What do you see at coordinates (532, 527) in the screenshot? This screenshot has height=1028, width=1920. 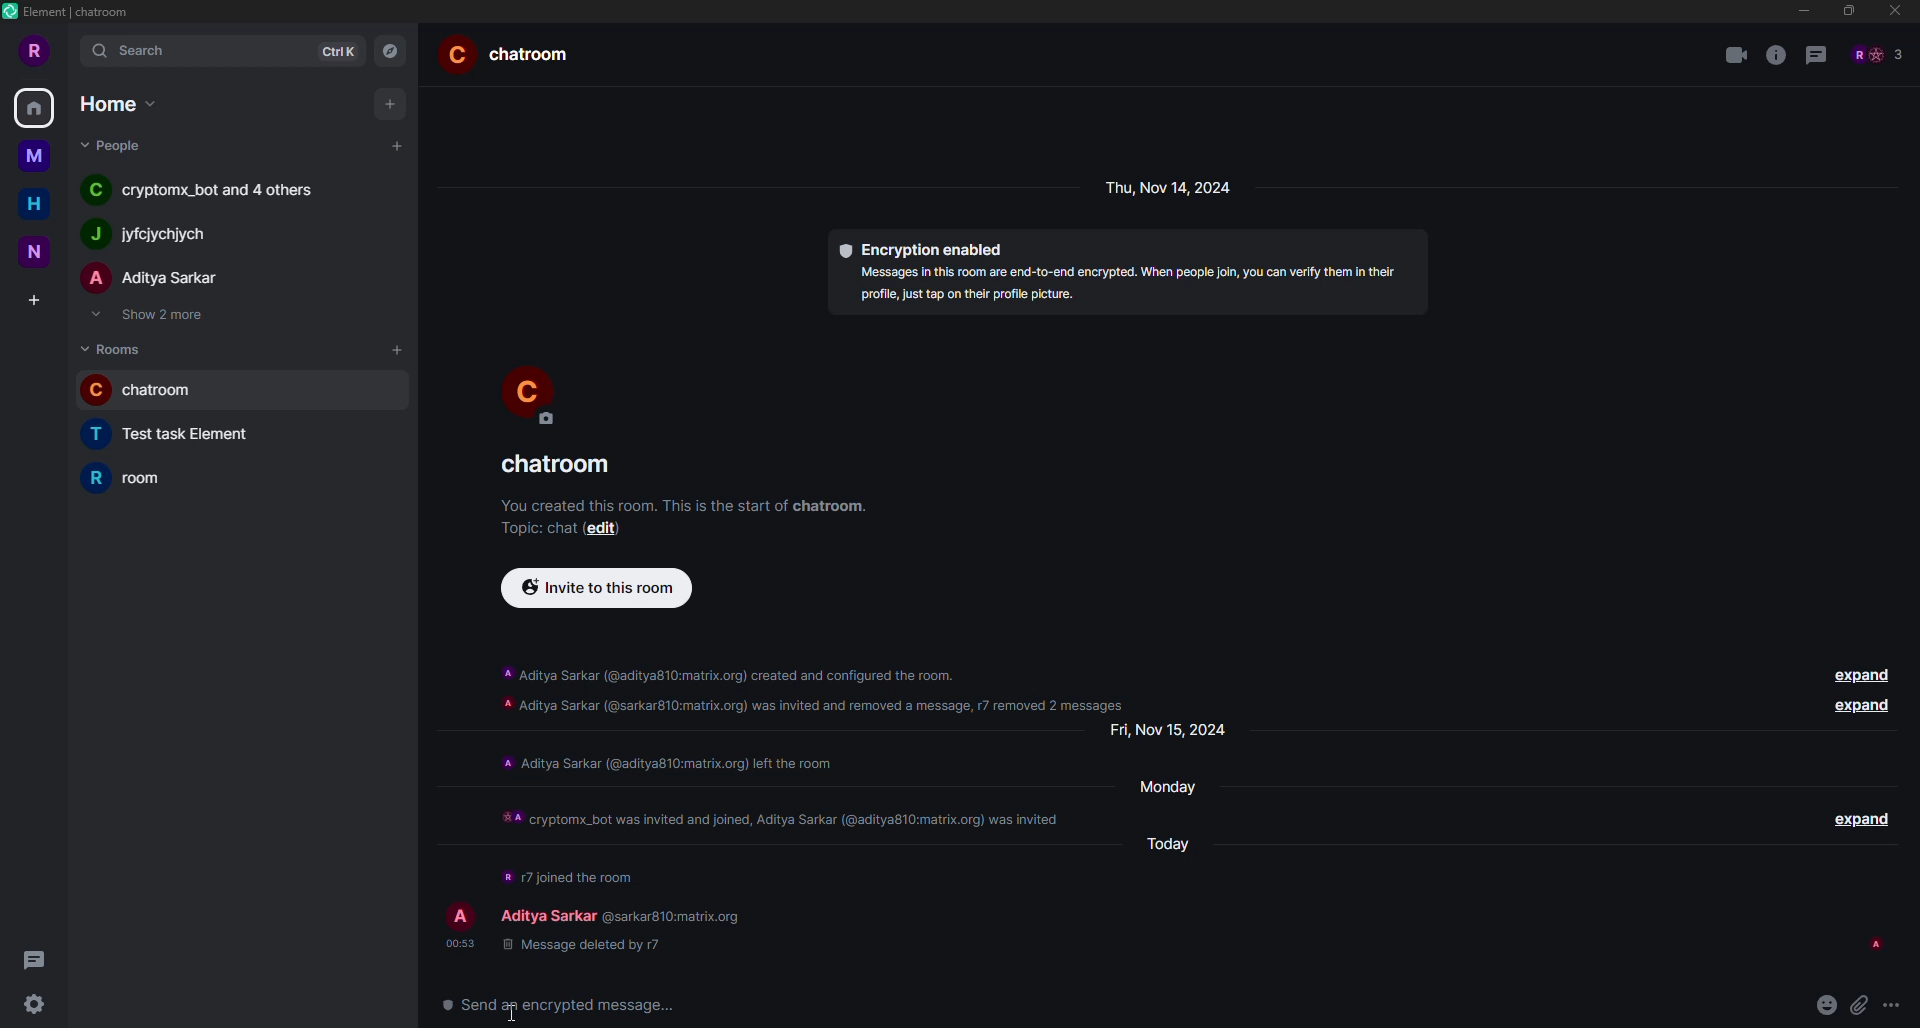 I see `add a topic` at bounding box center [532, 527].